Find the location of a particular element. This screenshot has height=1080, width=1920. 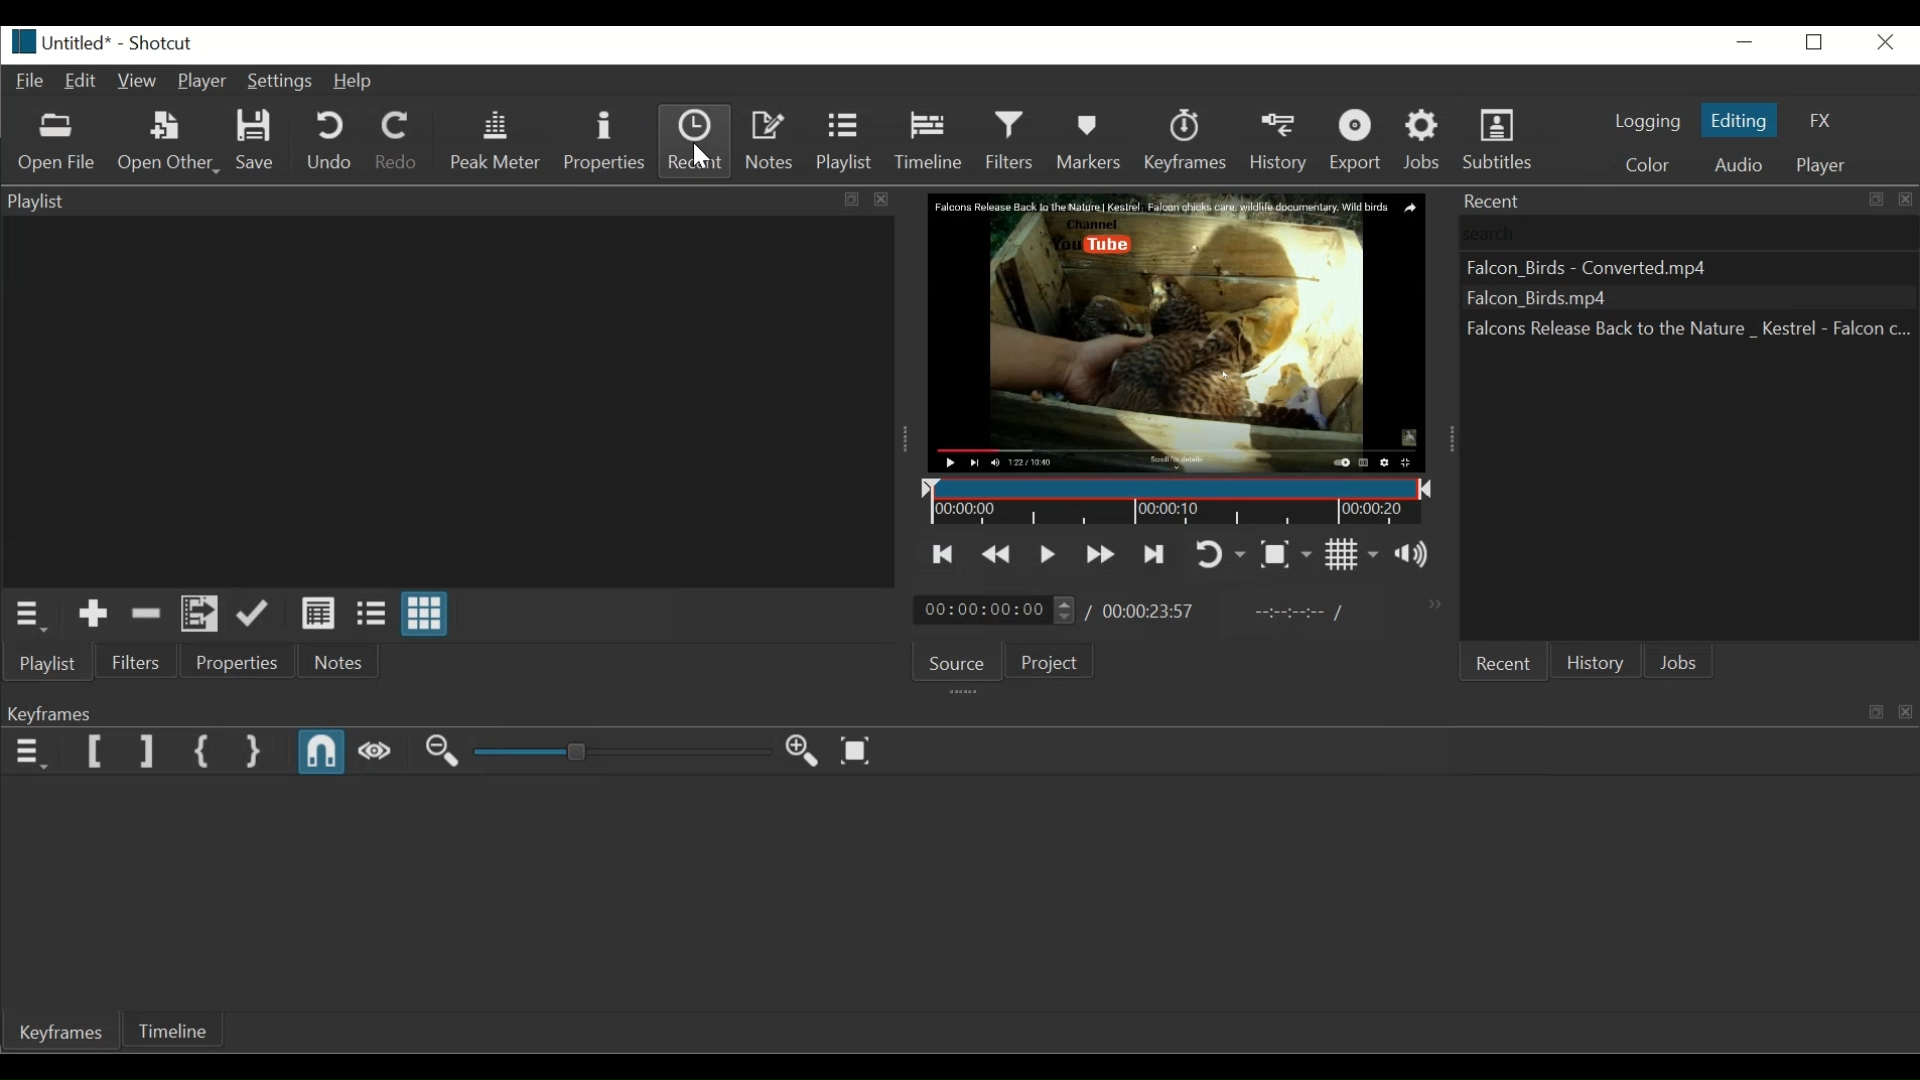

Set Second Simple keyfrae is located at coordinates (254, 754).